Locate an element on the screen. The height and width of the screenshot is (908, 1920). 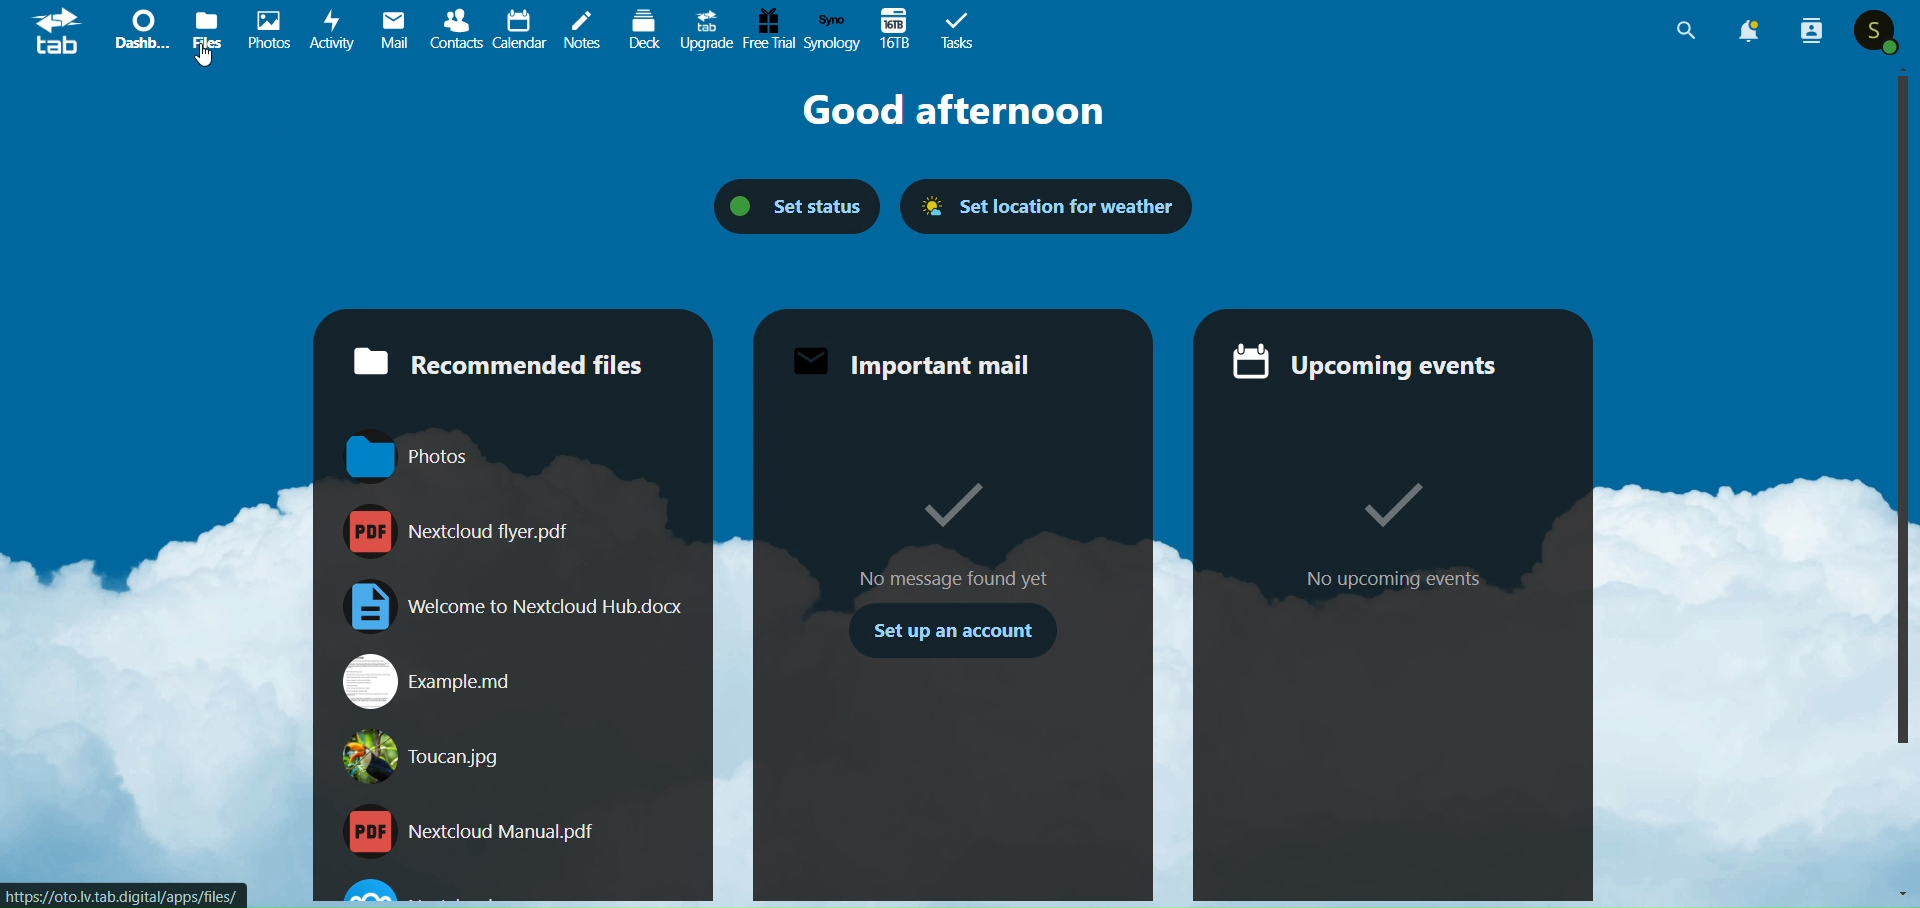
set status is located at coordinates (782, 206).